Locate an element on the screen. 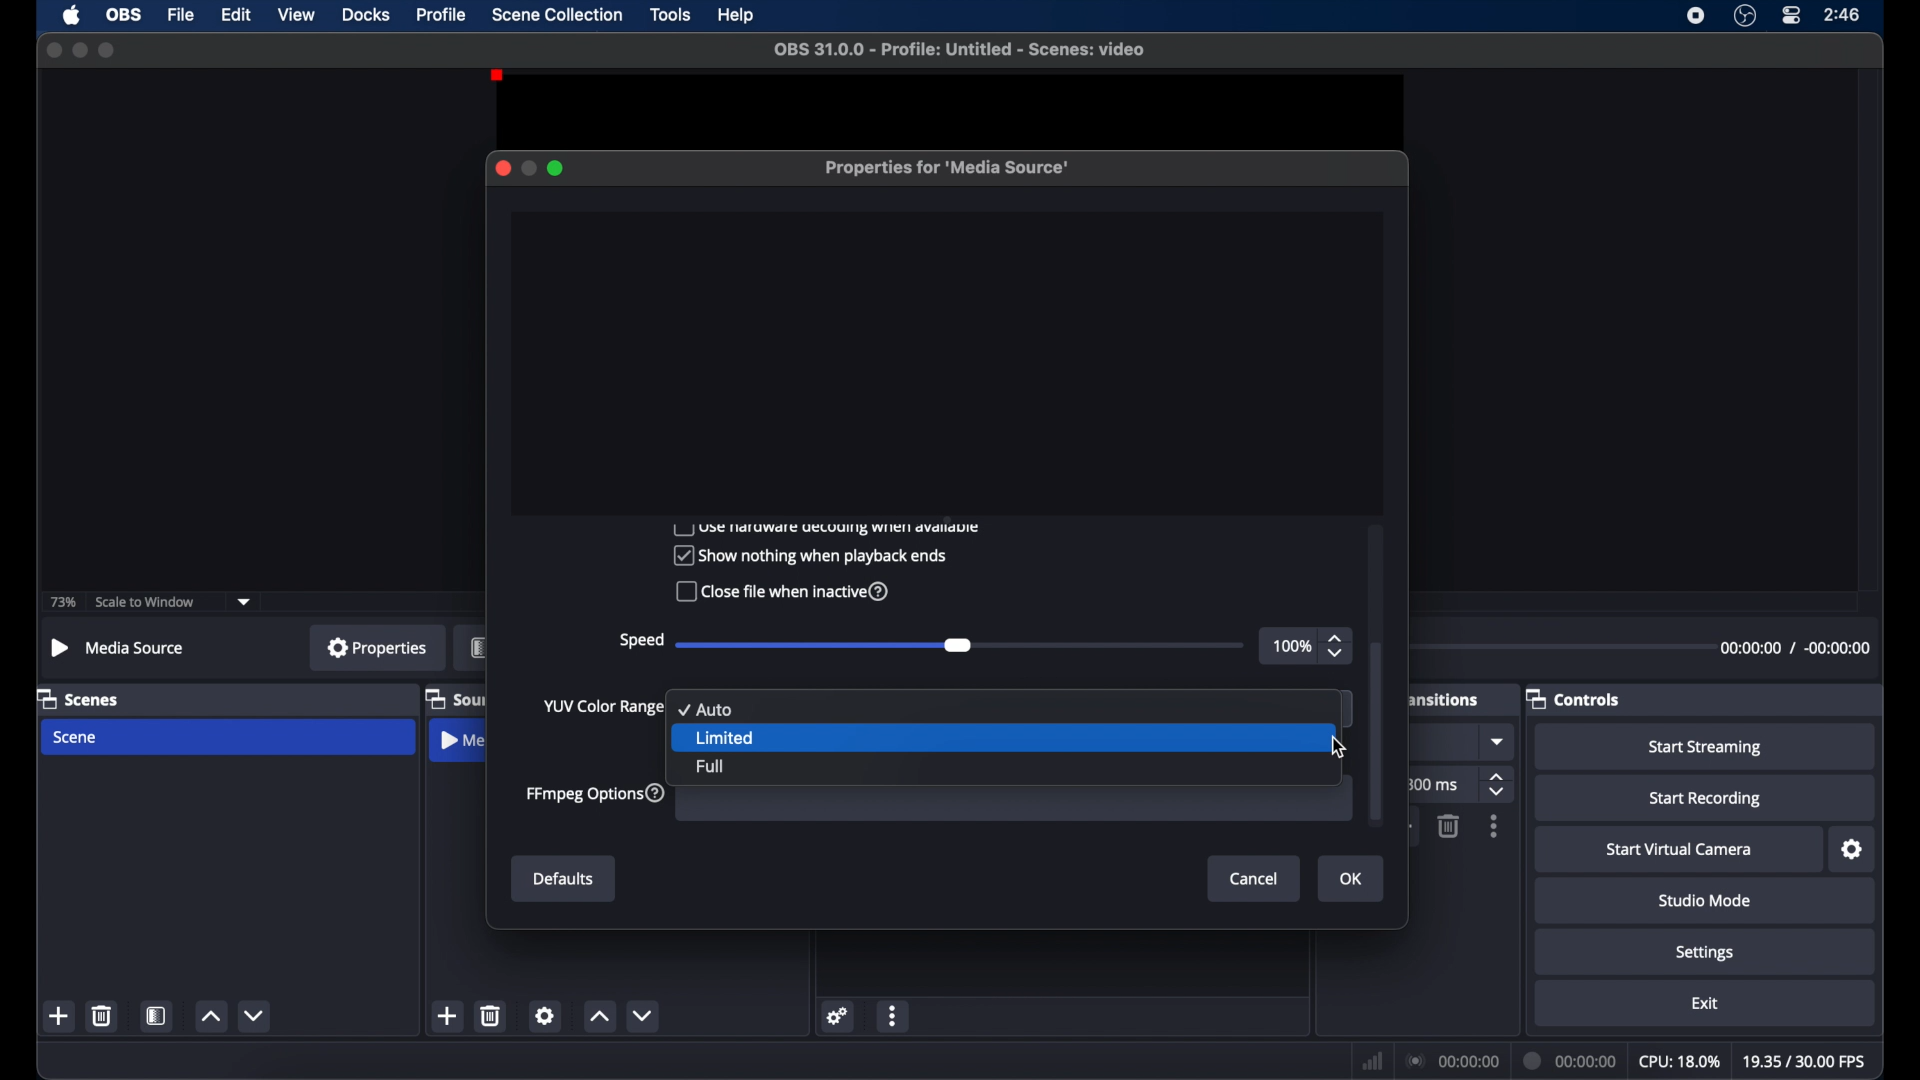 The height and width of the screenshot is (1080, 1920). maximize is located at coordinates (557, 168).